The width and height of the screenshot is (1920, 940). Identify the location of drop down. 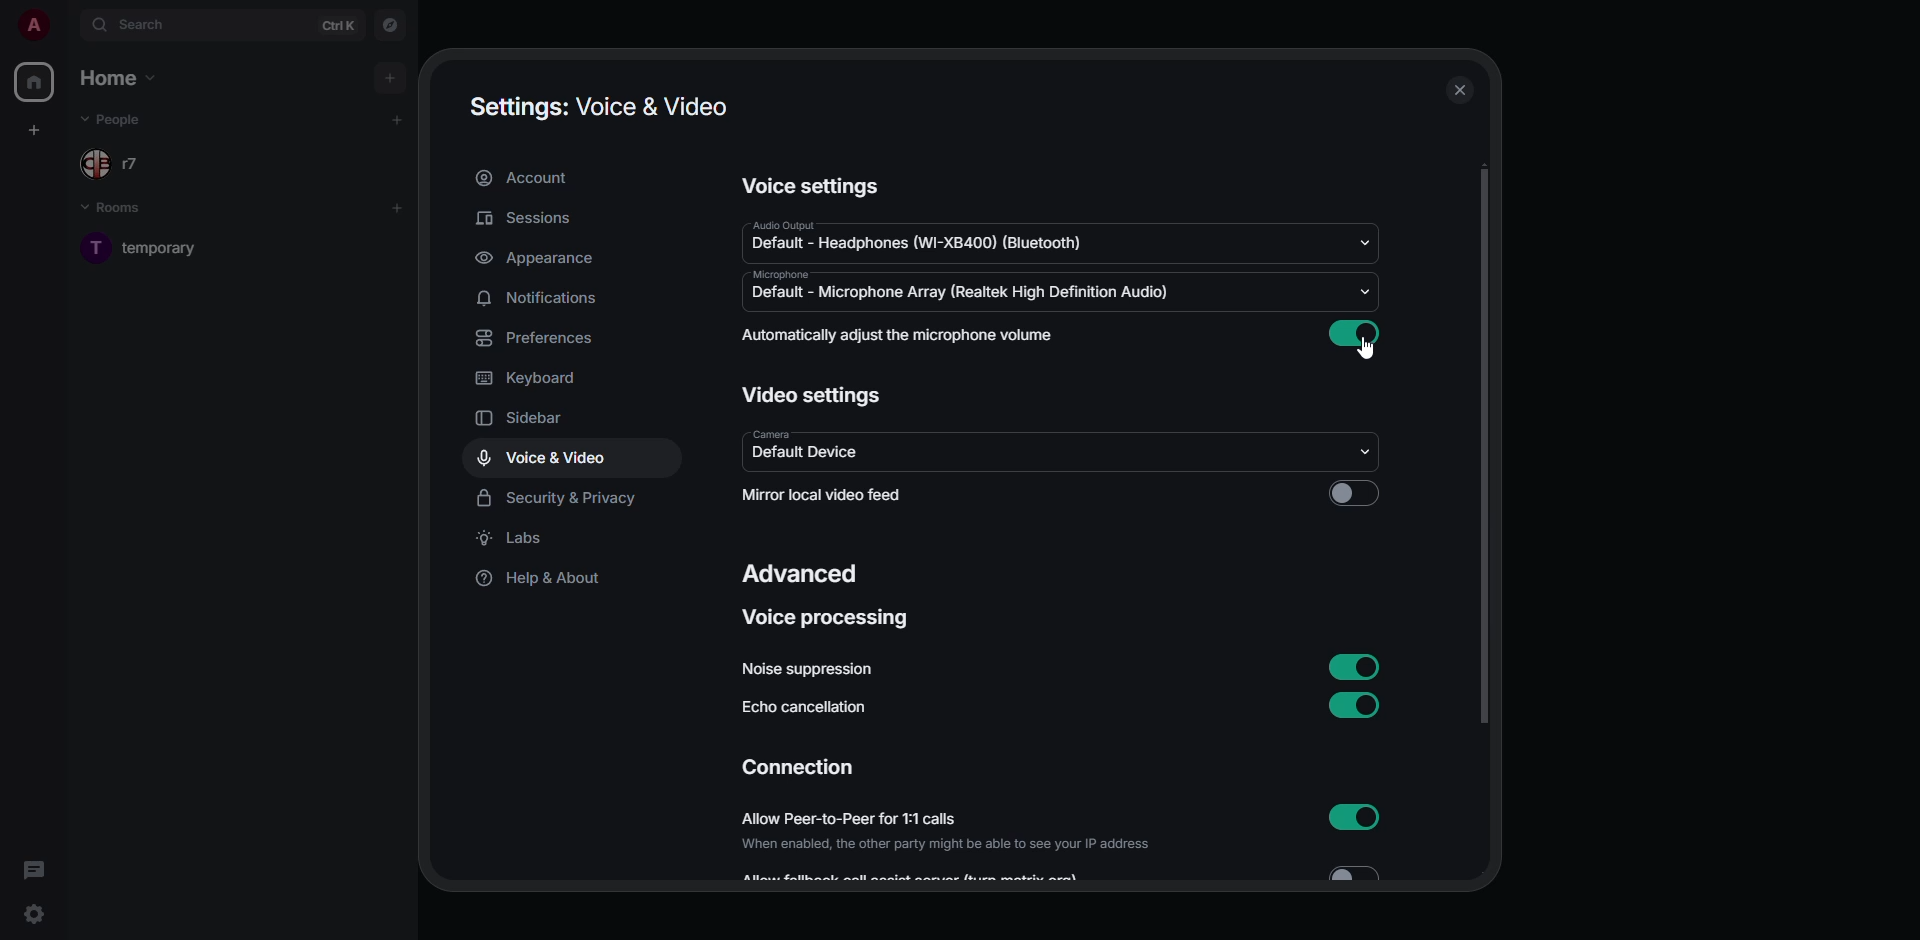
(1362, 450).